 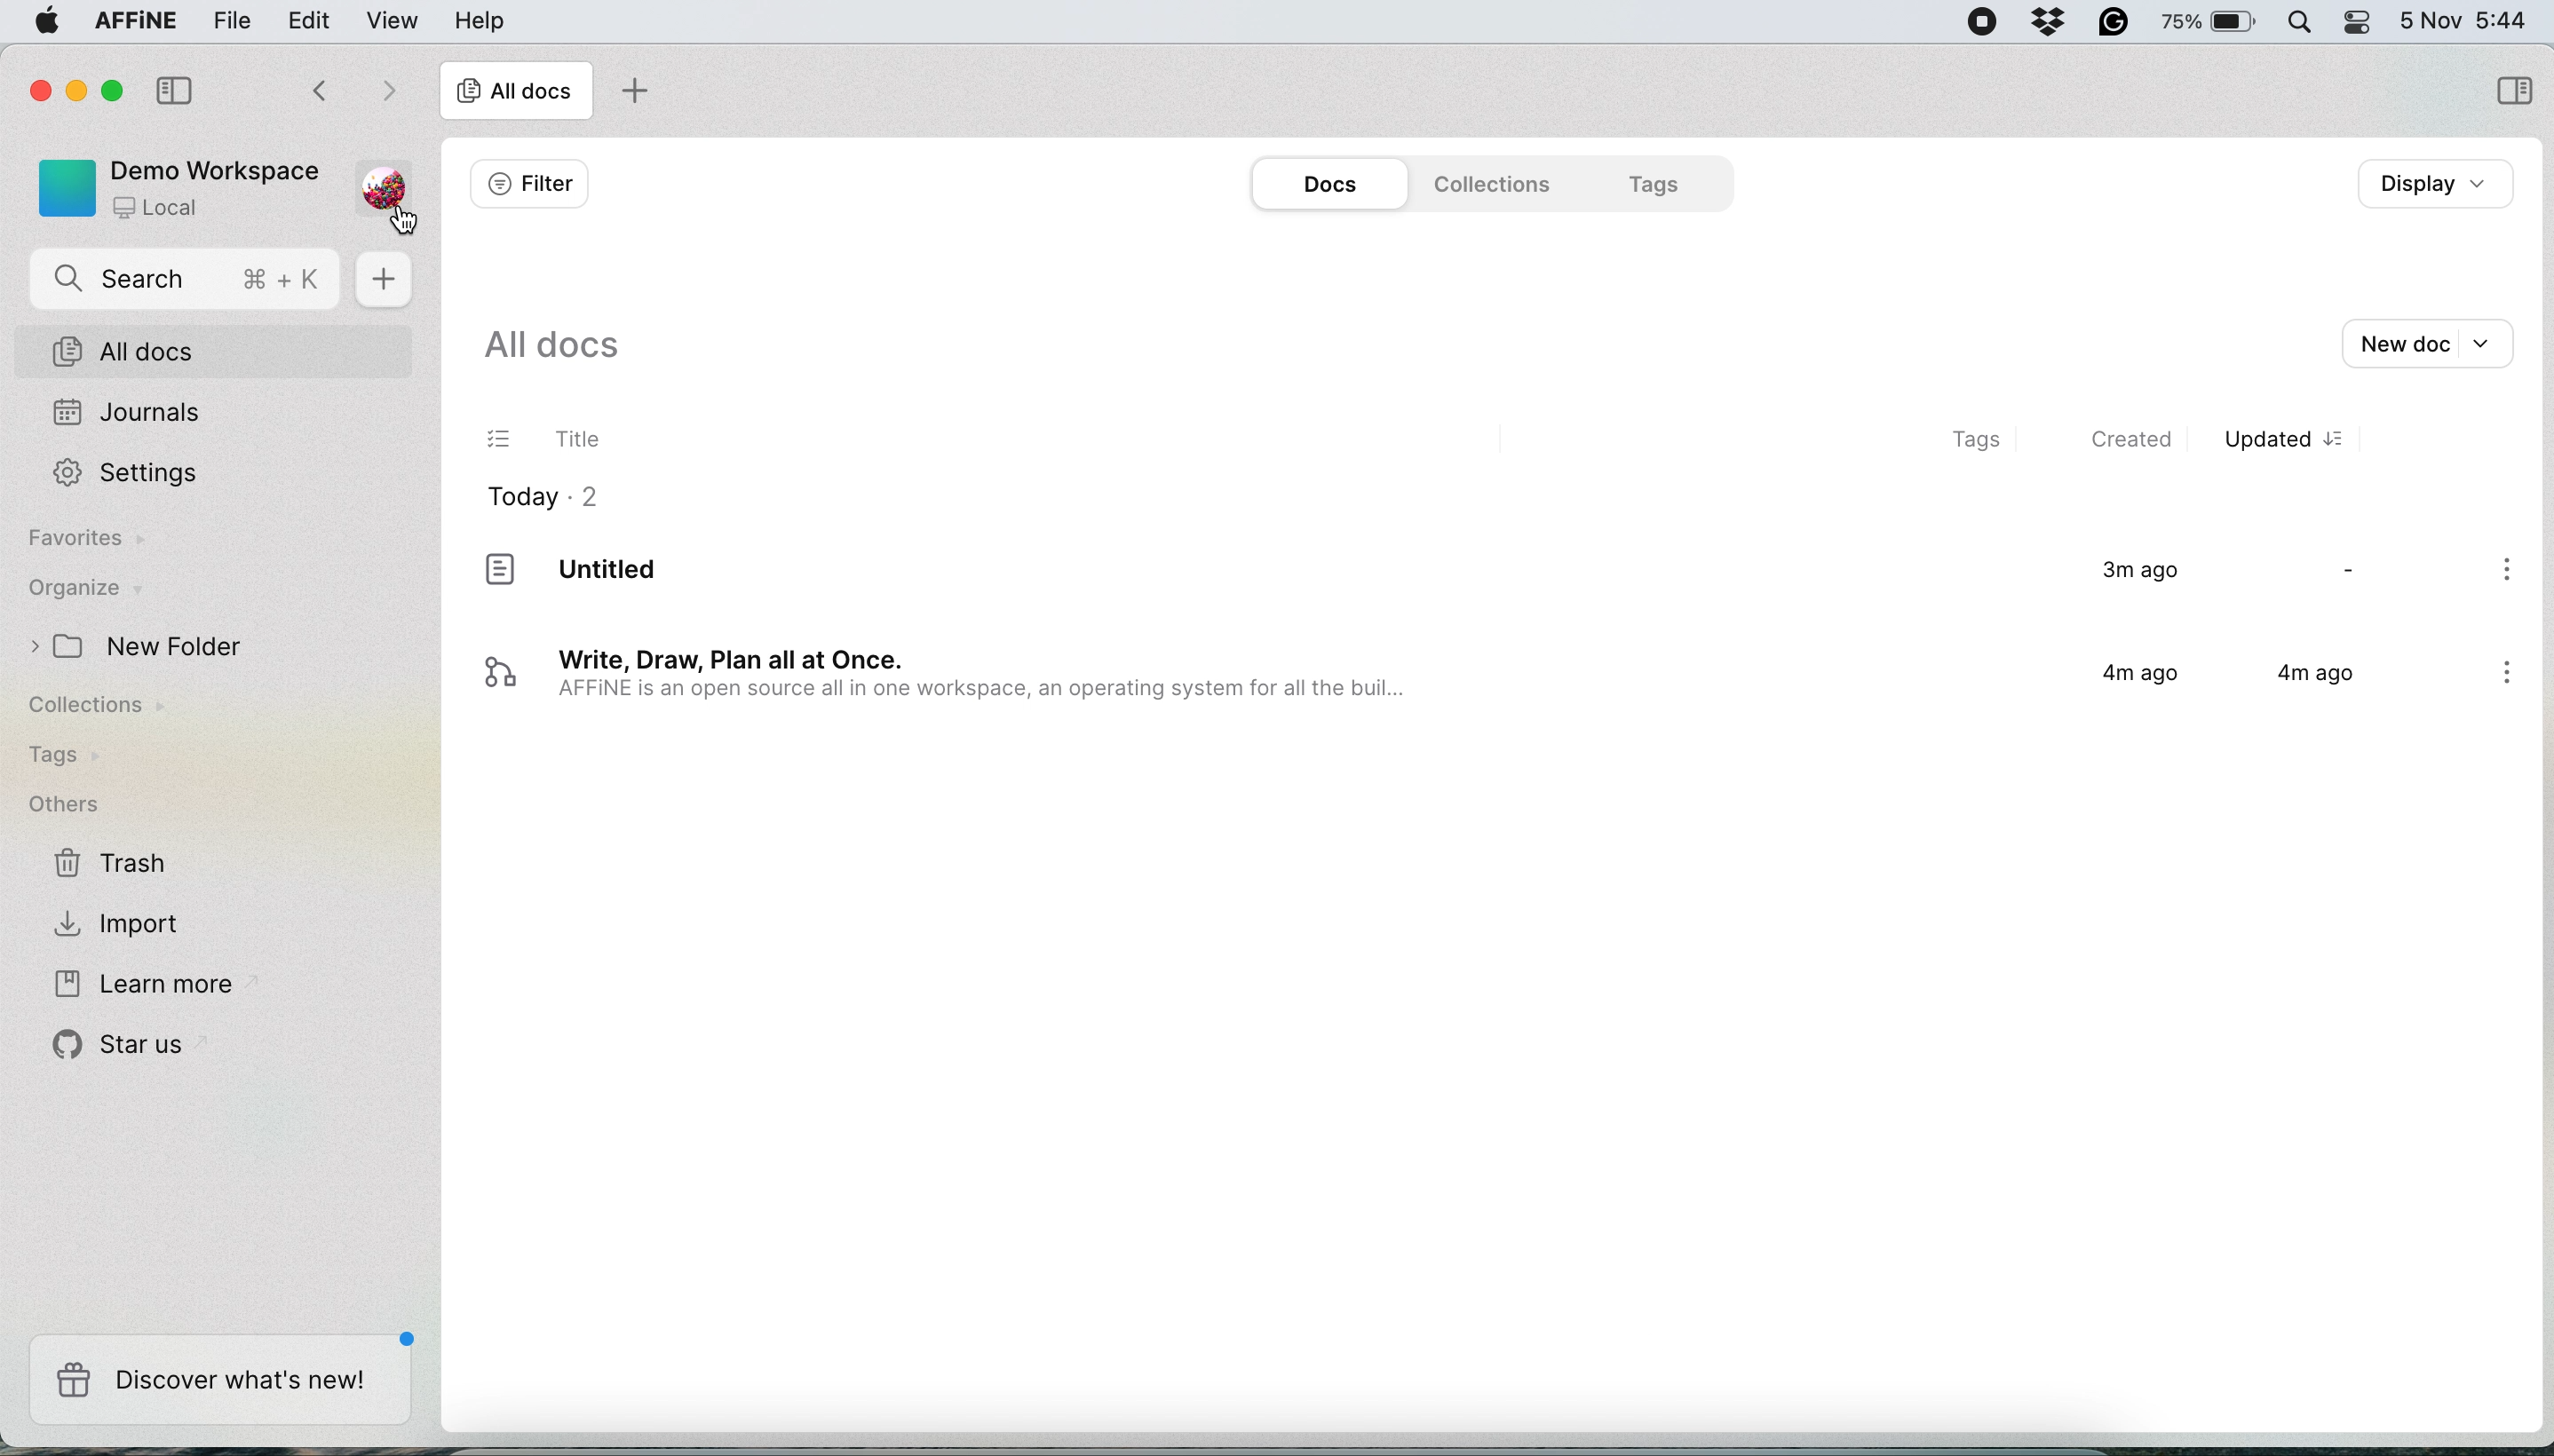 I want to click on help, so click(x=479, y=20).